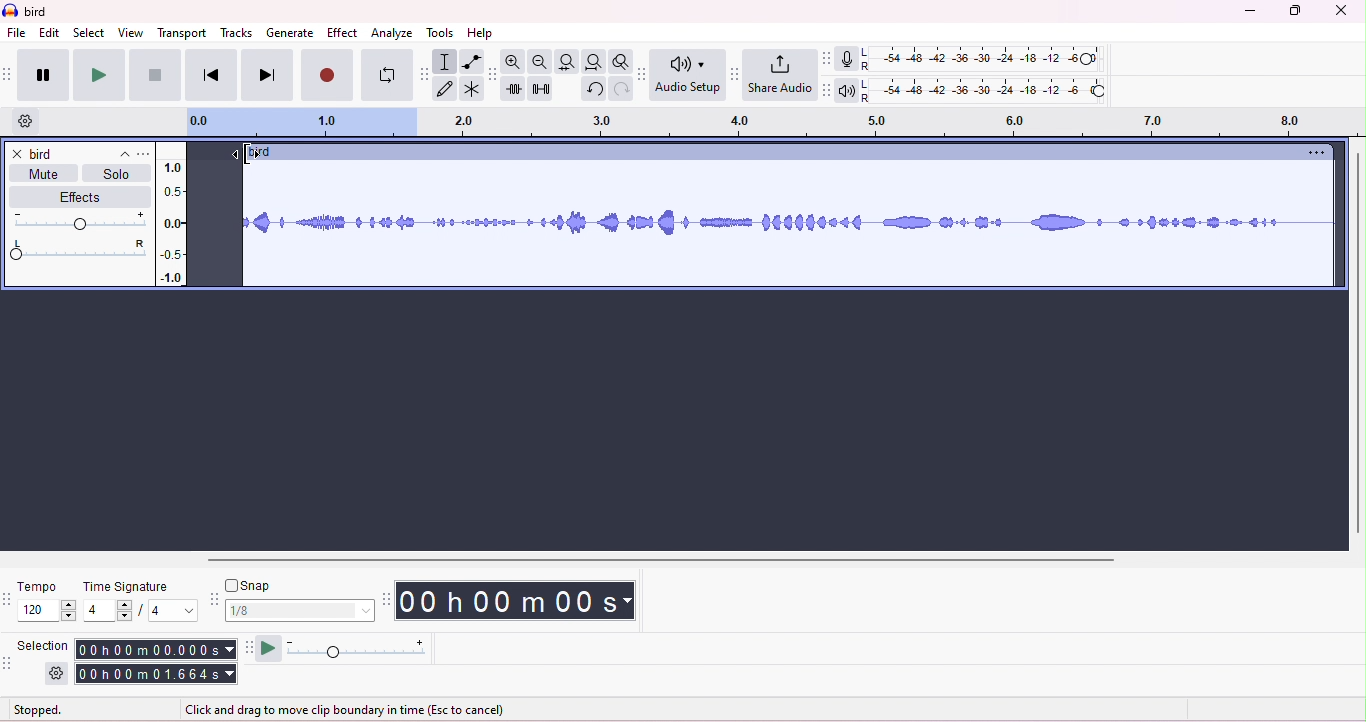 This screenshot has width=1366, height=722. What do you see at coordinates (9, 599) in the screenshot?
I see `tempo tool bar` at bounding box center [9, 599].